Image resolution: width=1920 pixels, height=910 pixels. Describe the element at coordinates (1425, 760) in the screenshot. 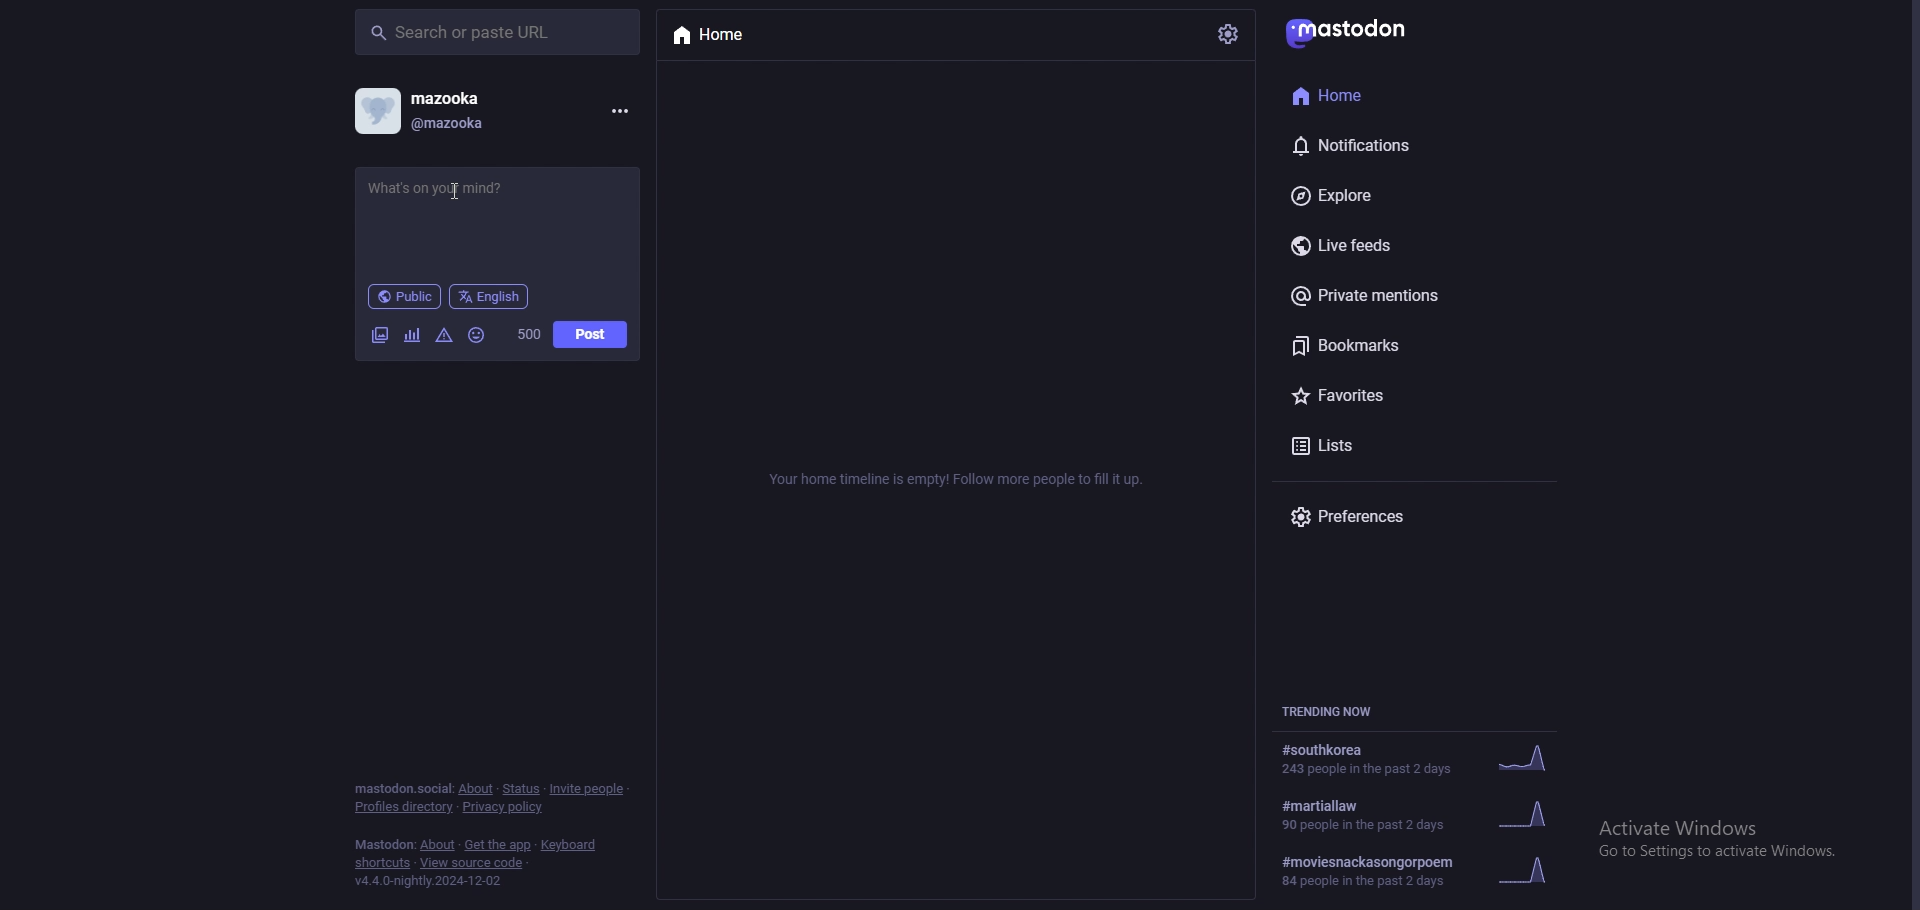

I see `trending` at that location.